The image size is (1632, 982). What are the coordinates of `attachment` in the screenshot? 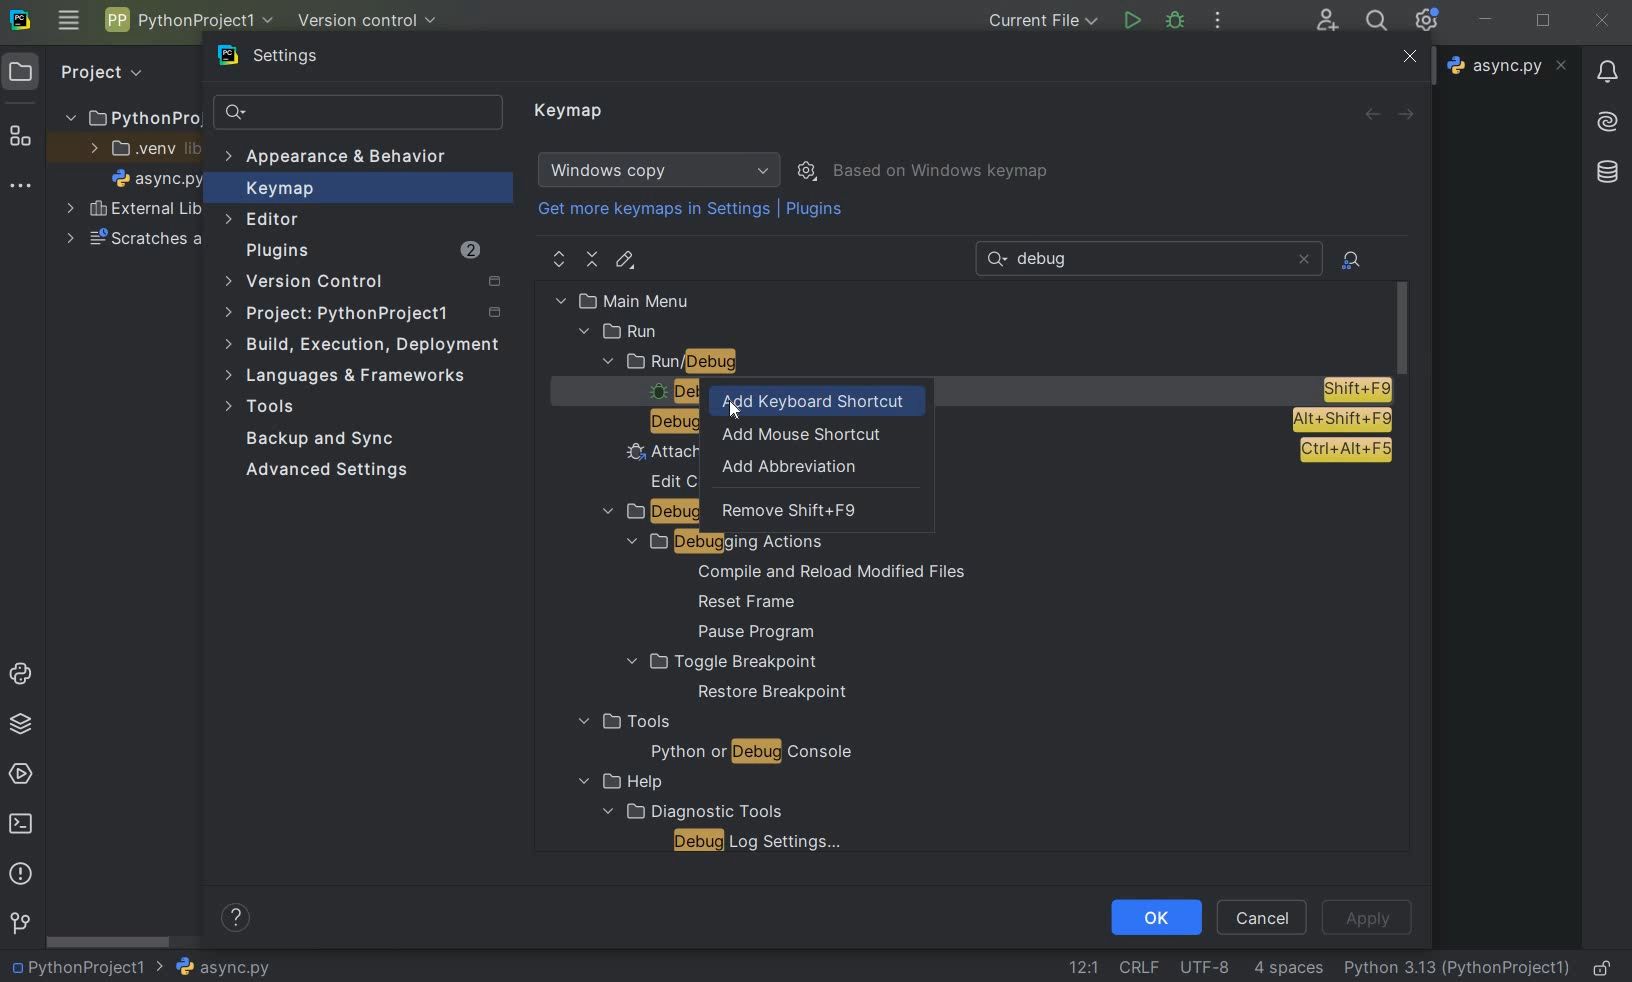 It's located at (654, 452).